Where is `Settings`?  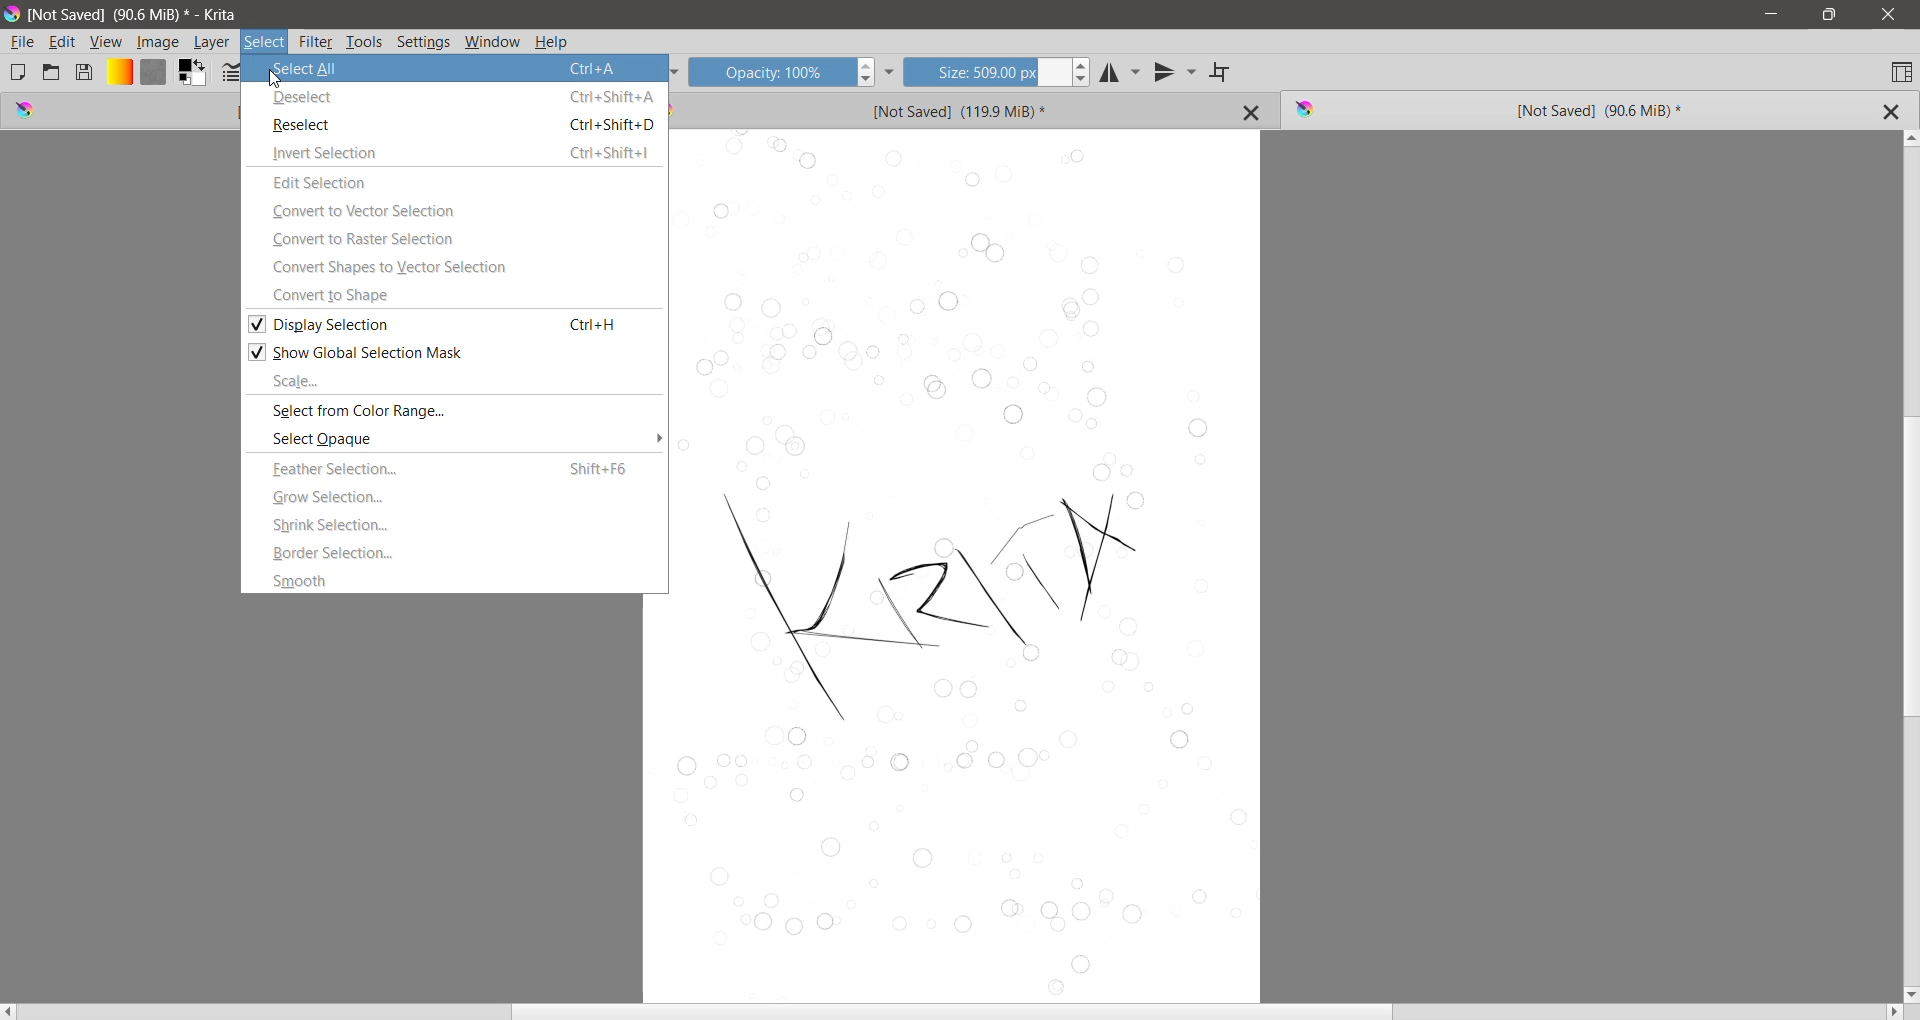 Settings is located at coordinates (424, 43).